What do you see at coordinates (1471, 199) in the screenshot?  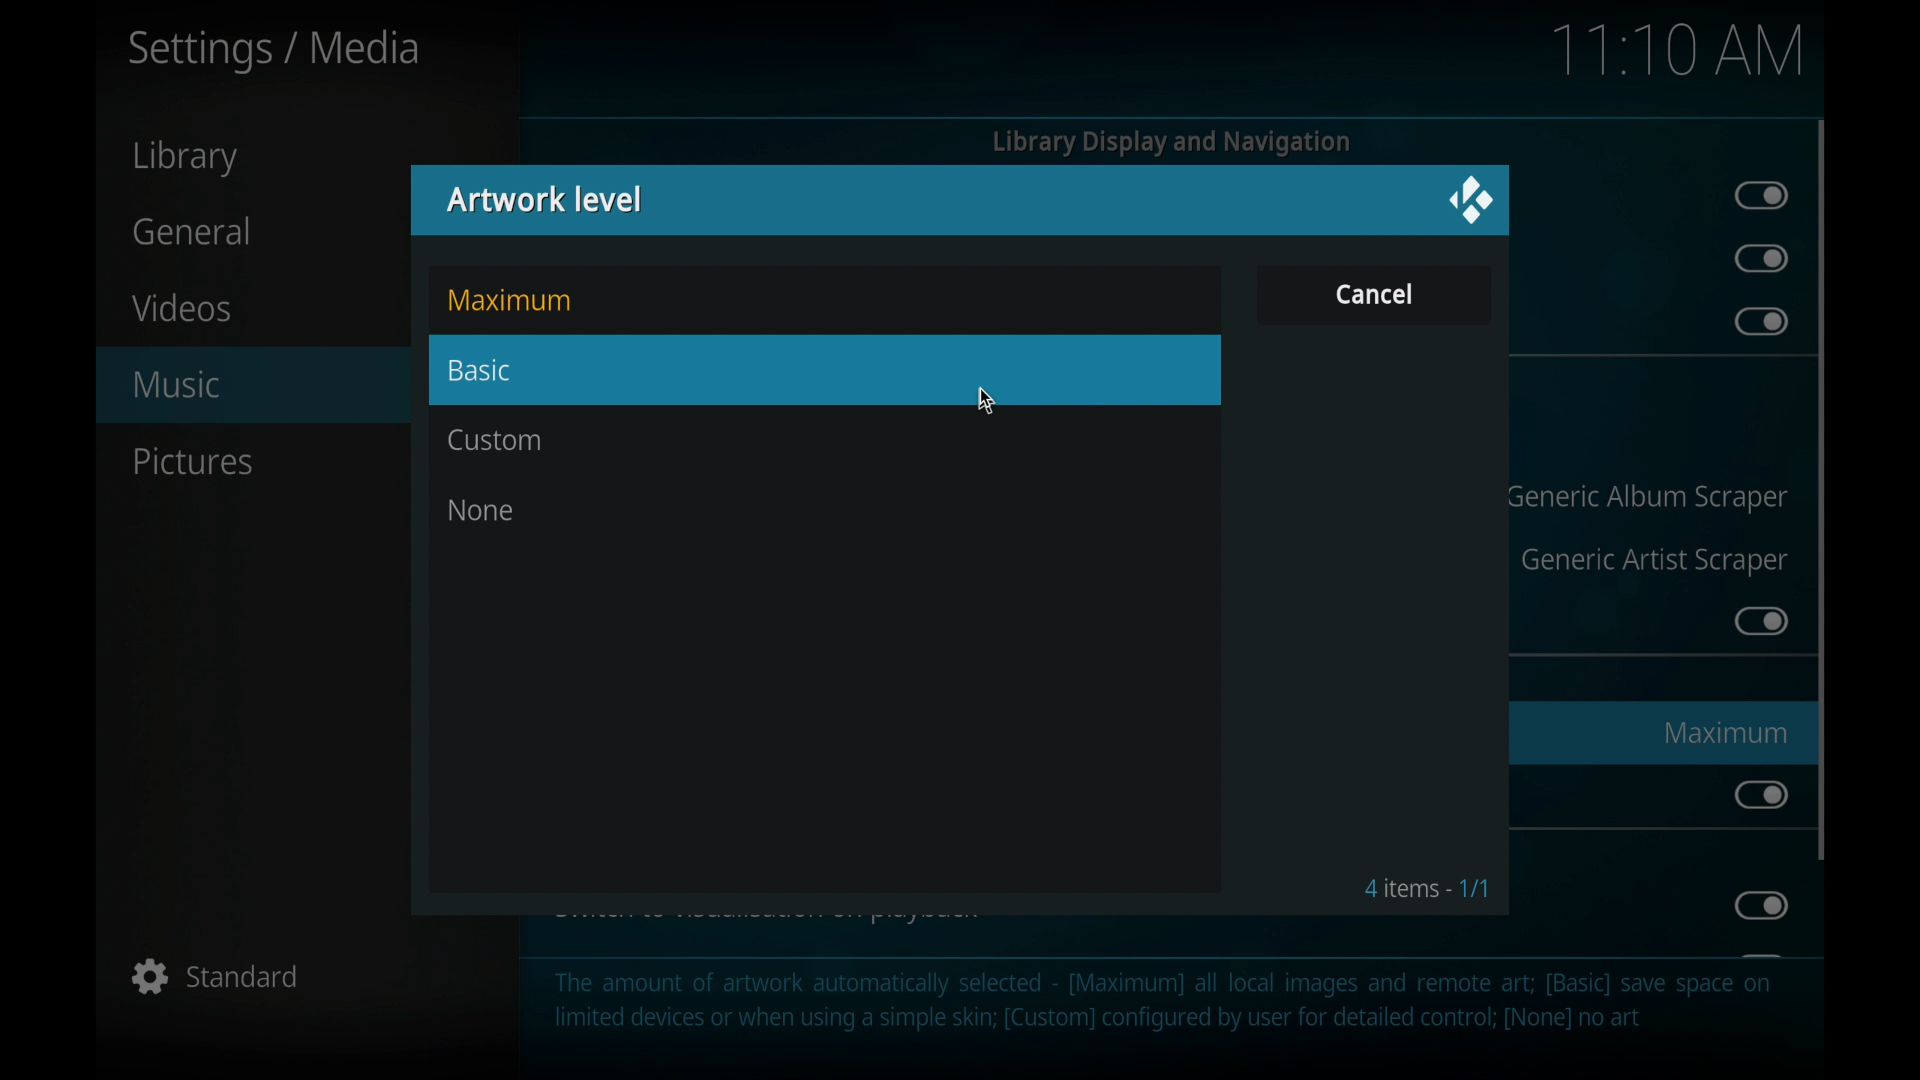 I see `close` at bounding box center [1471, 199].